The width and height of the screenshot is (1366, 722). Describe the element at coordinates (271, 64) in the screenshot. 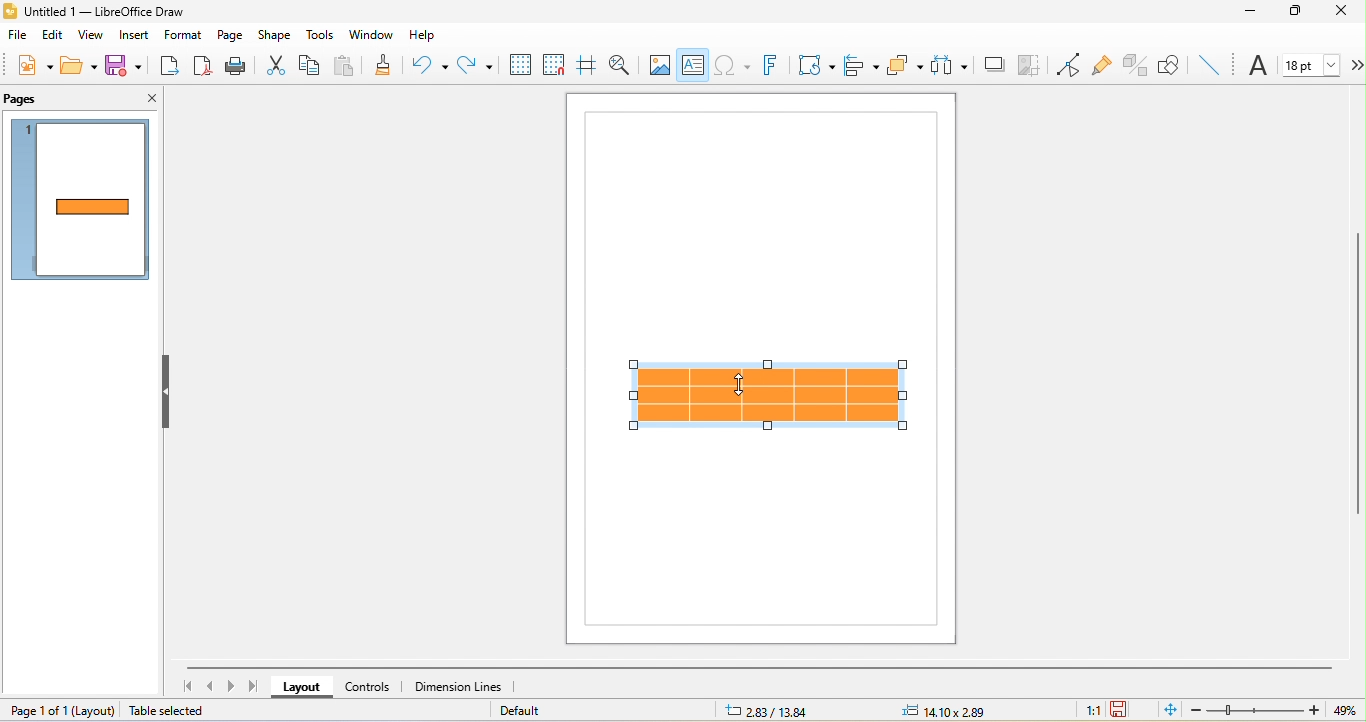

I see `cut` at that location.